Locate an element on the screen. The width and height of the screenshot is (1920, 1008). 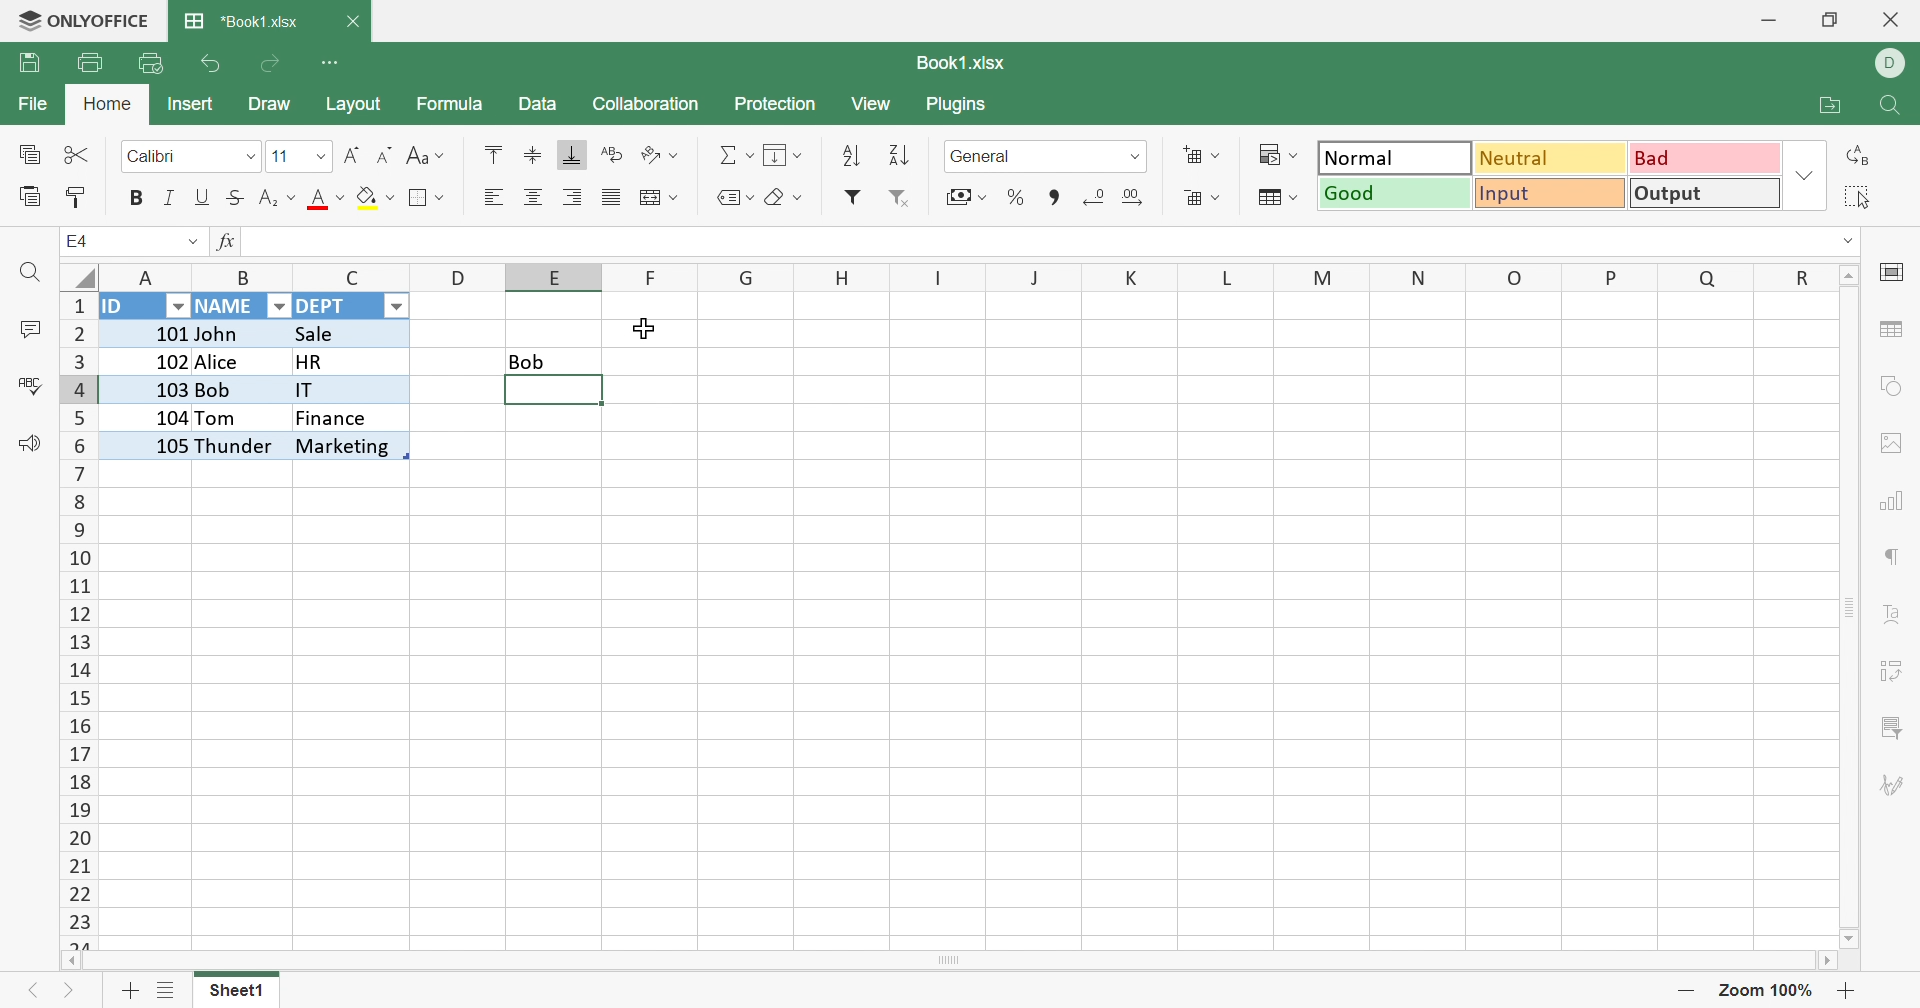
DEPT is located at coordinates (328, 308).